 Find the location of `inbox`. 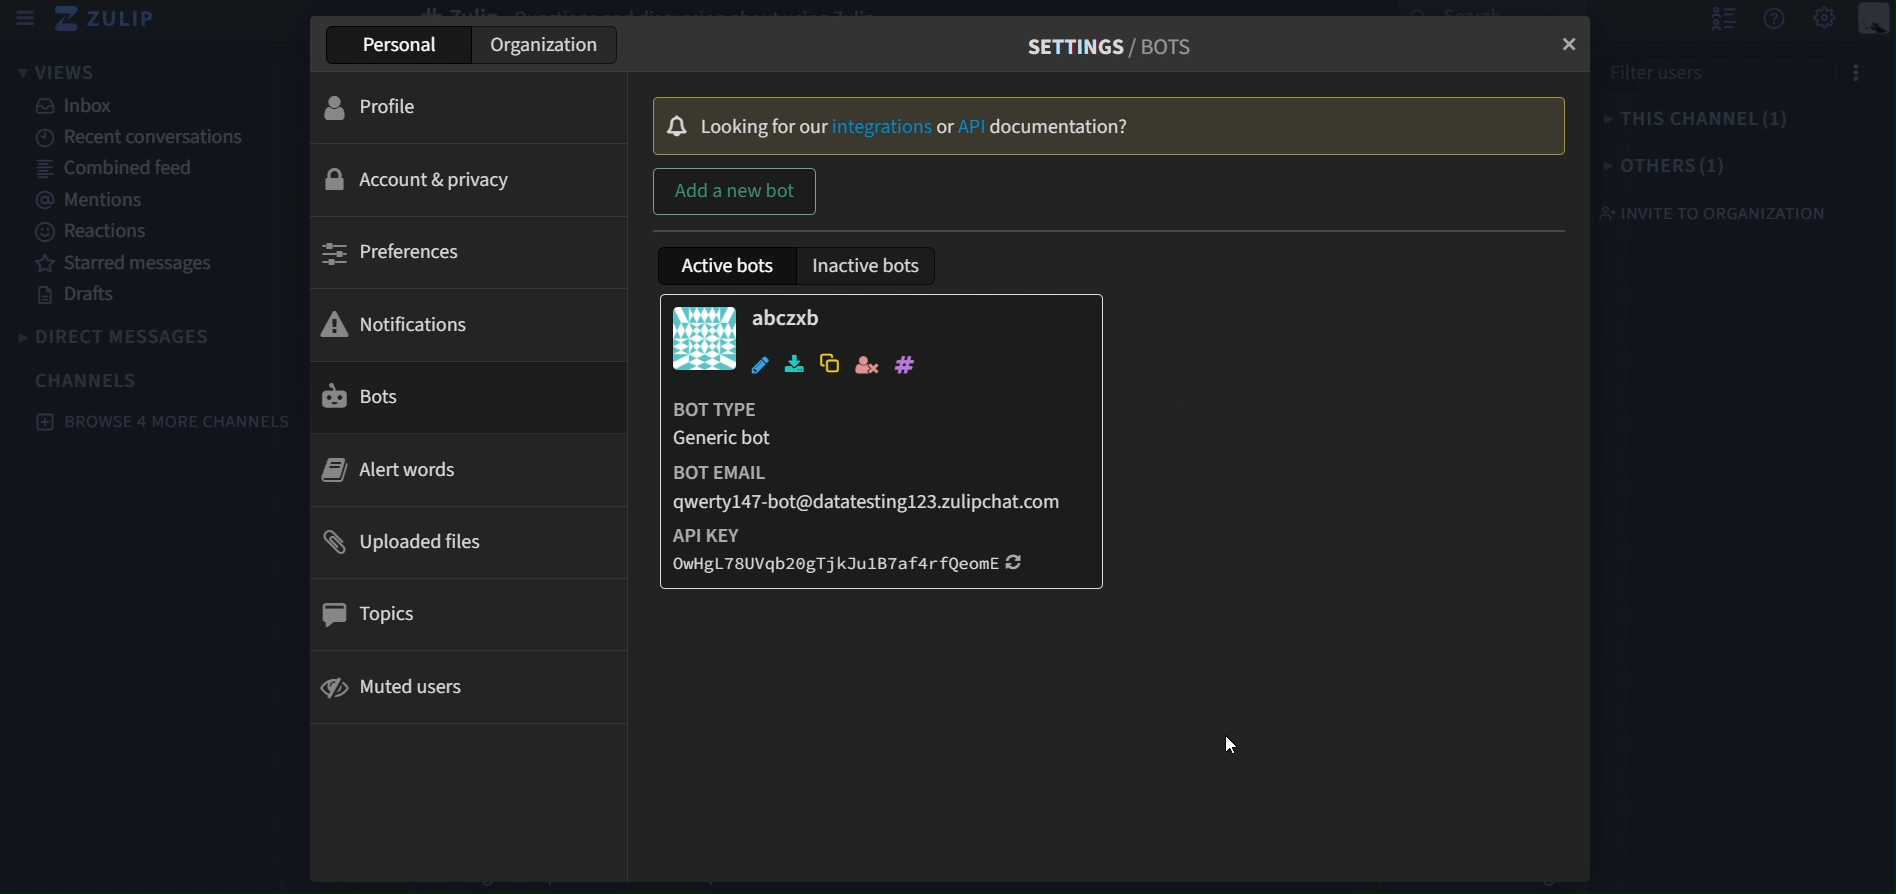

inbox is located at coordinates (83, 107).